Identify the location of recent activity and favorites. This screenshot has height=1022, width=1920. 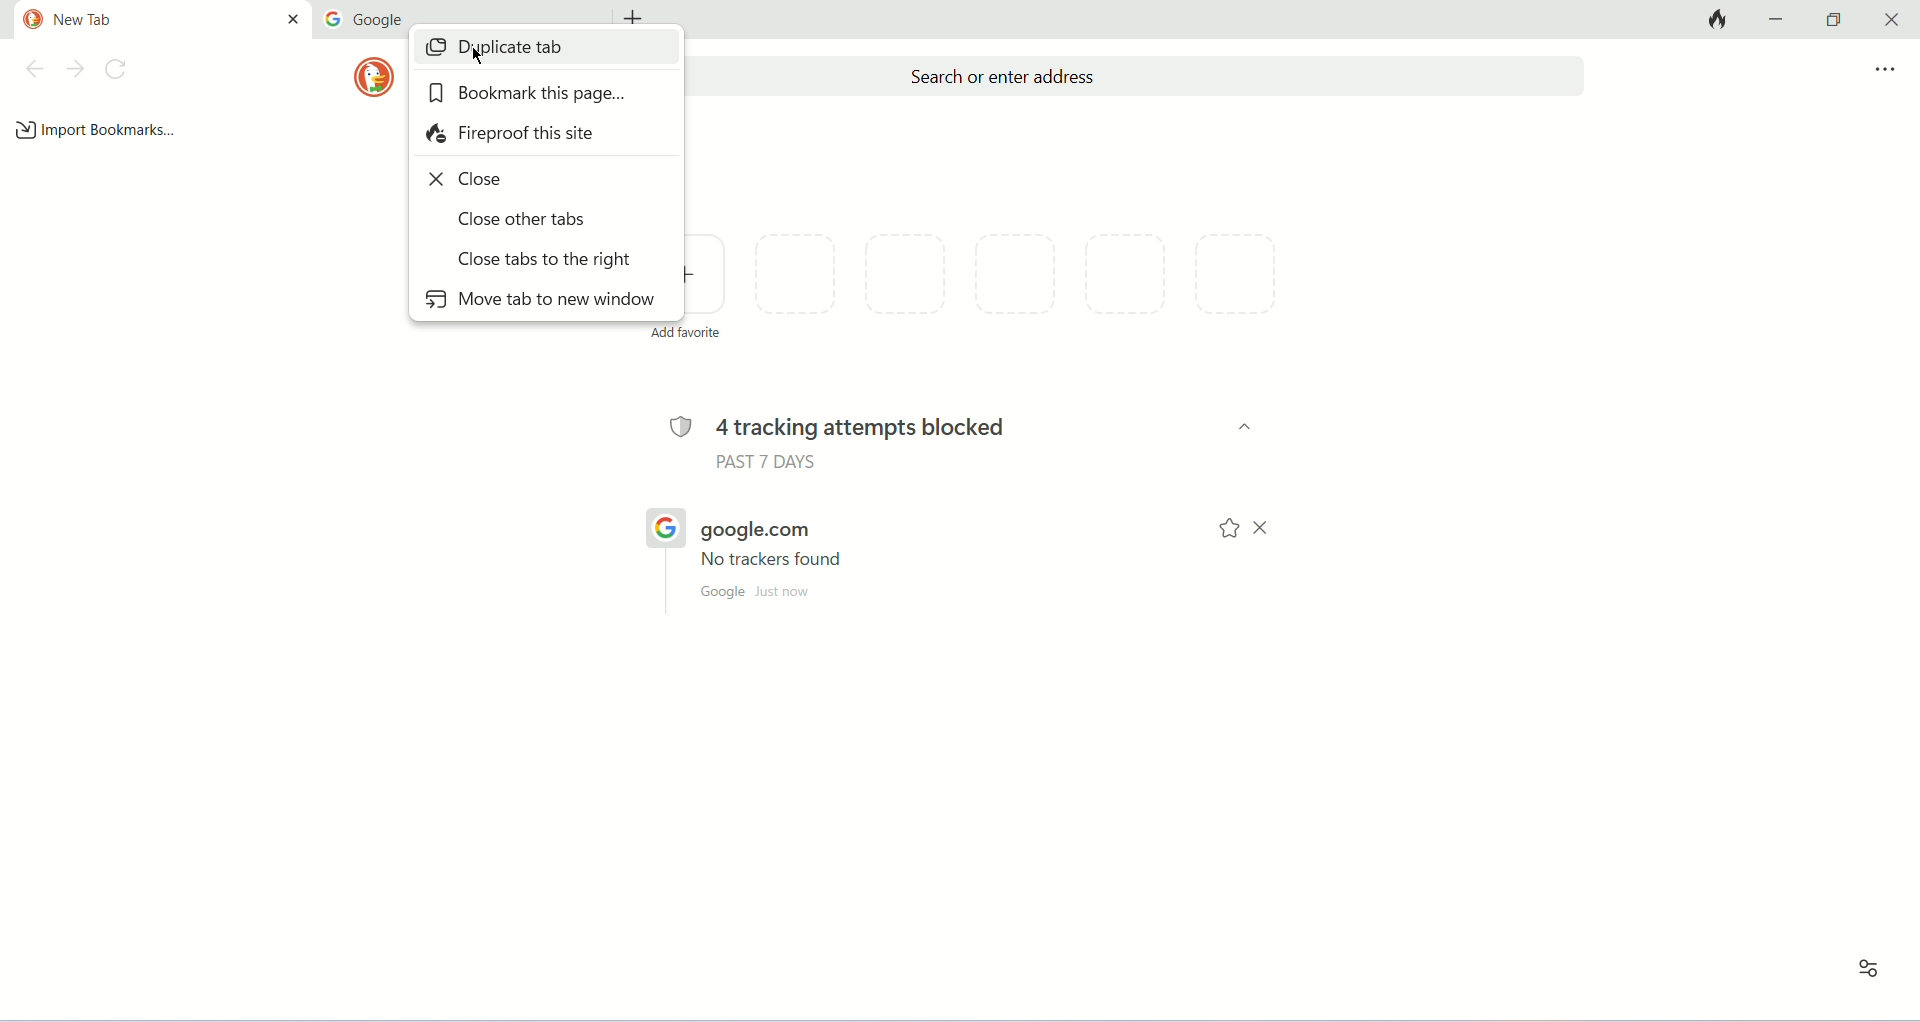
(1863, 970).